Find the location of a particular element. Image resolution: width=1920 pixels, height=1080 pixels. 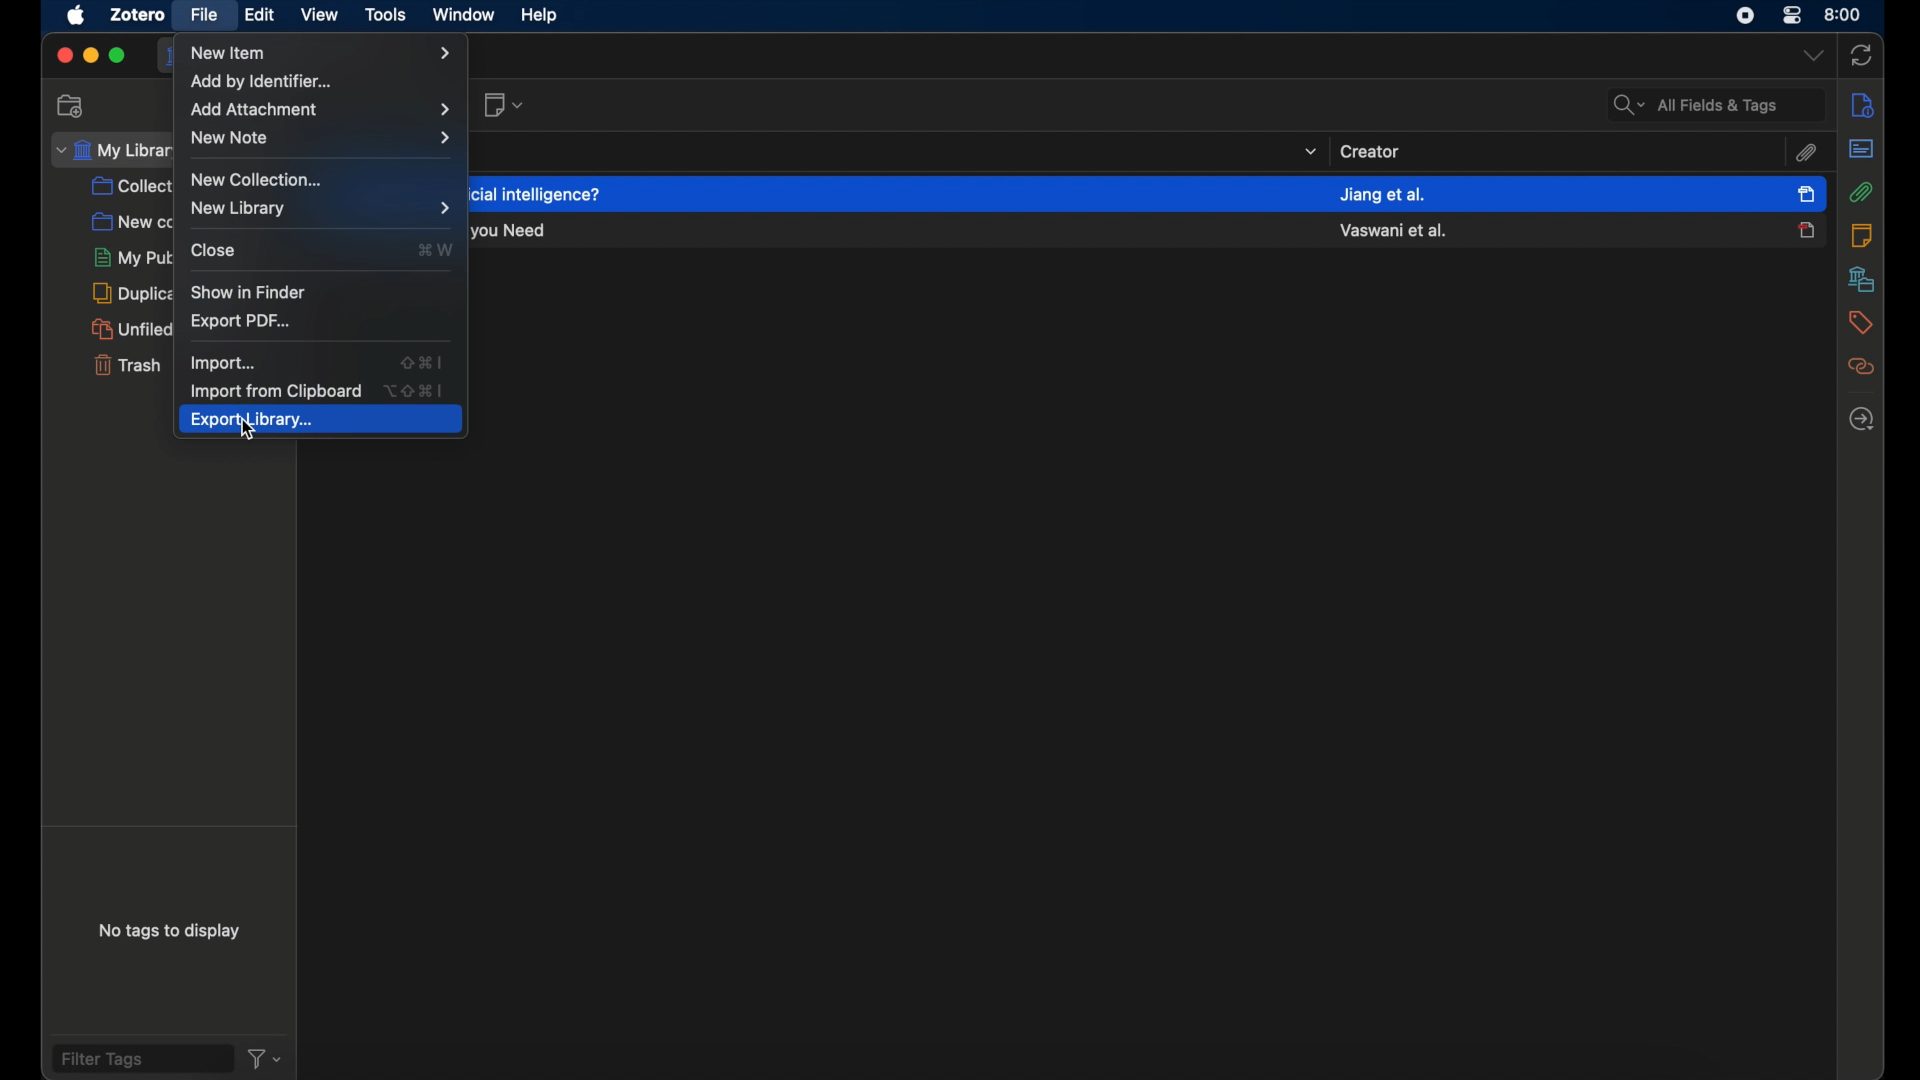

show in finder is located at coordinates (245, 290).